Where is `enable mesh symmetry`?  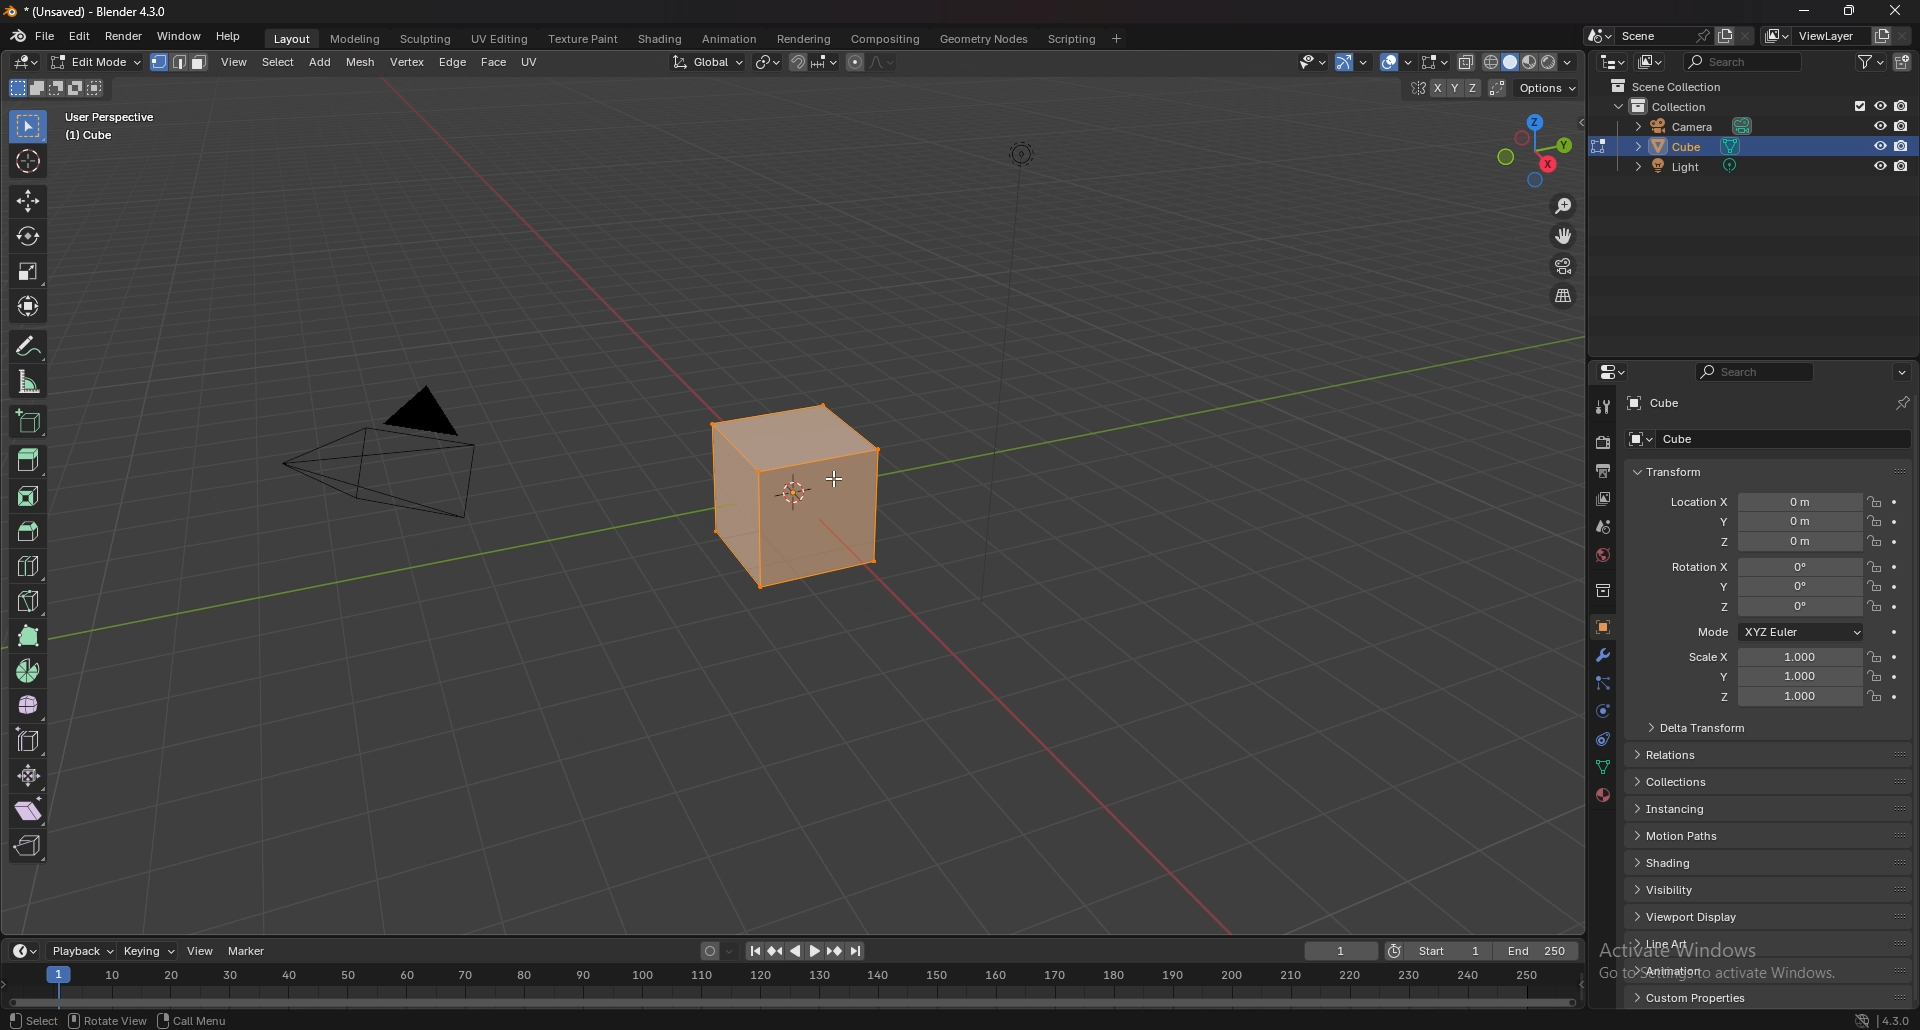
enable mesh symmetry is located at coordinates (1444, 89).